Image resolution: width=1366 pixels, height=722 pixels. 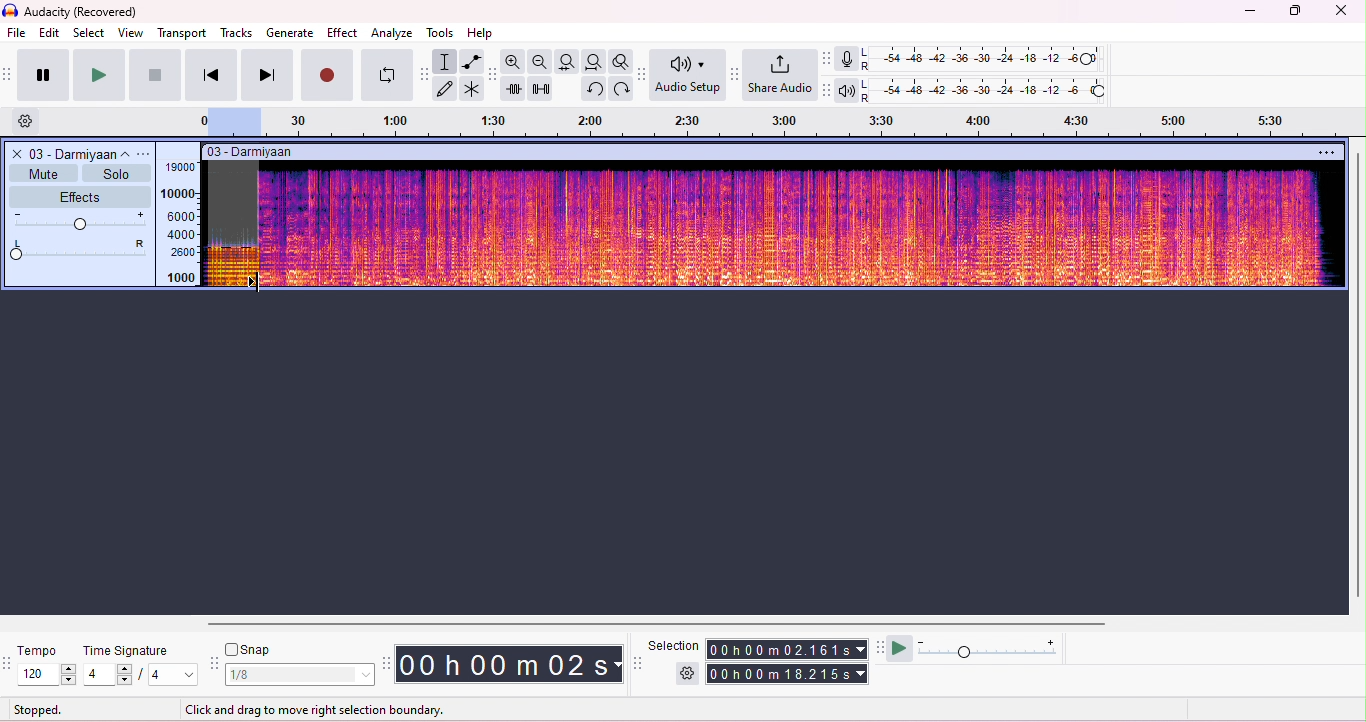 What do you see at coordinates (1325, 152) in the screenshot?
I see `options` at bounding box center [1325, 152].